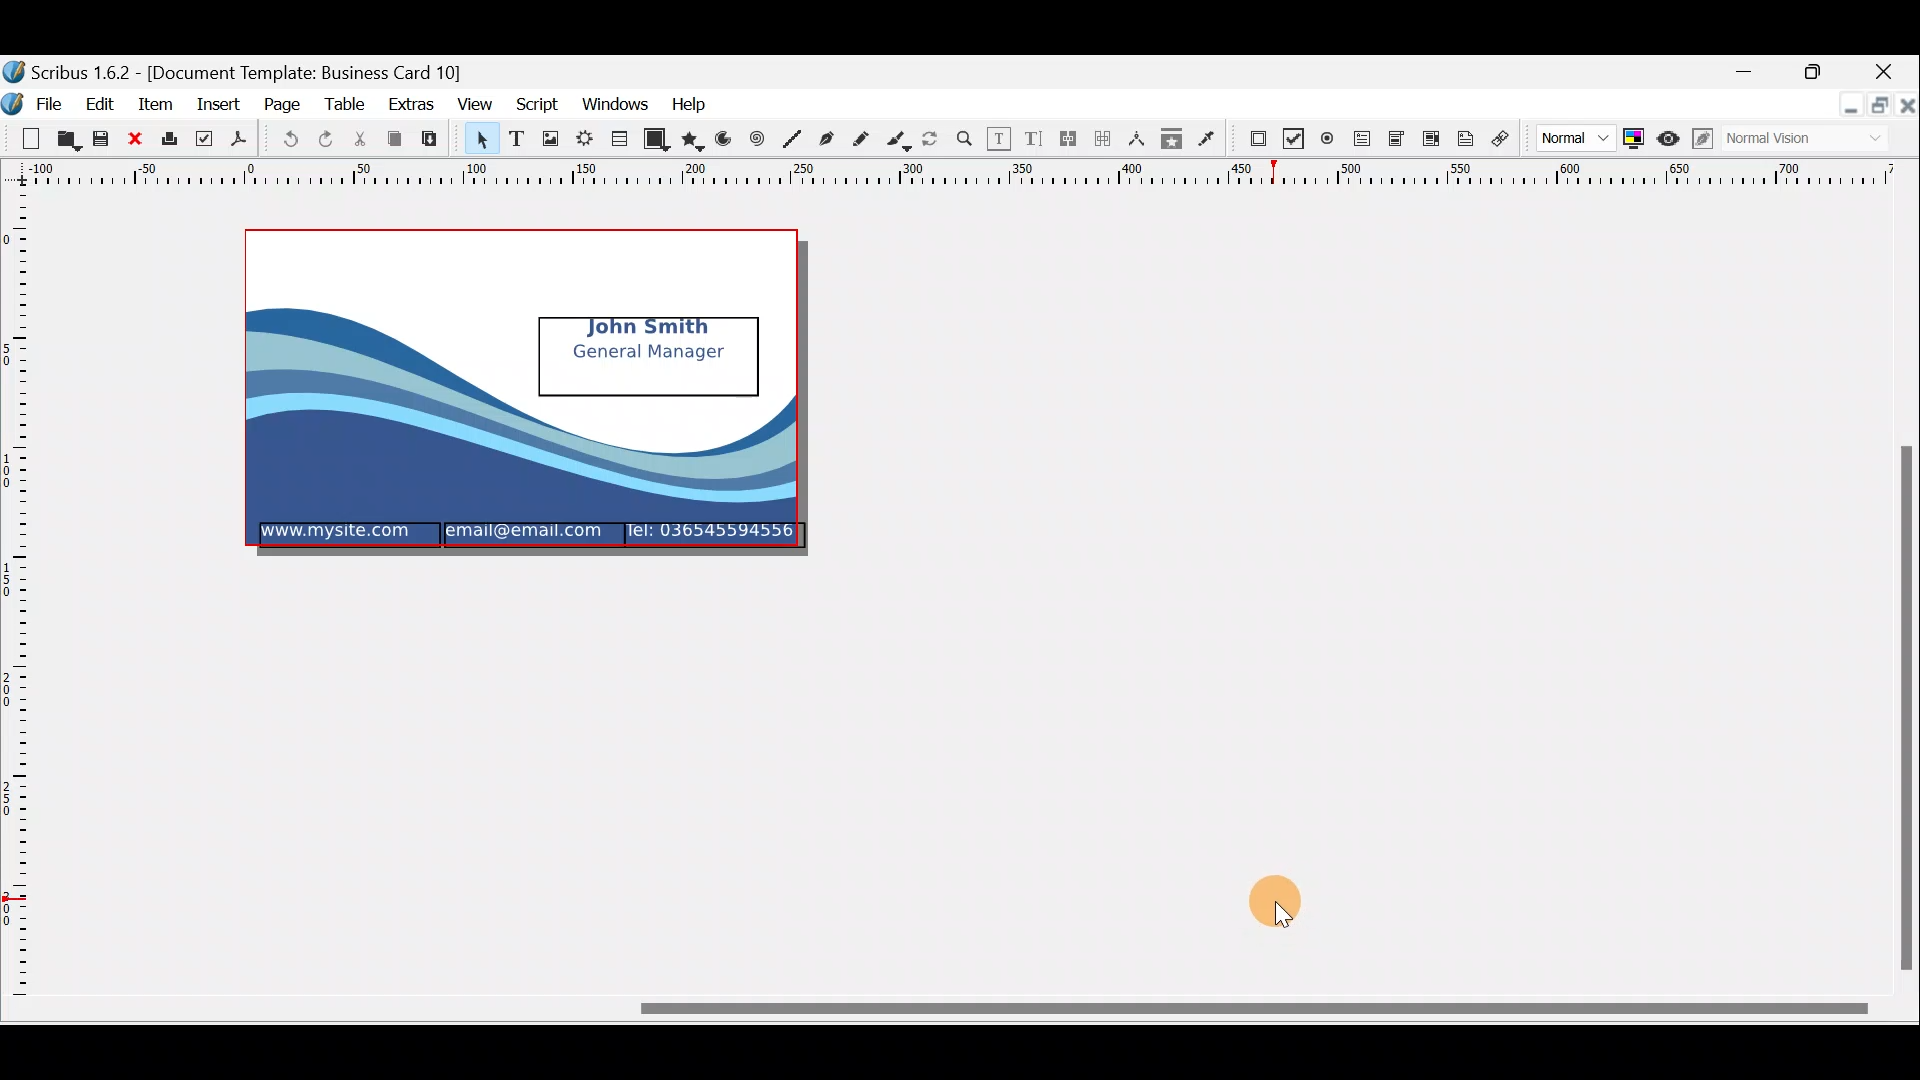 The width and height of the screenshot is (1920, 1080). Describe the element at coordinates (410, 102) in the screenshot. I see `Extras` at that location.